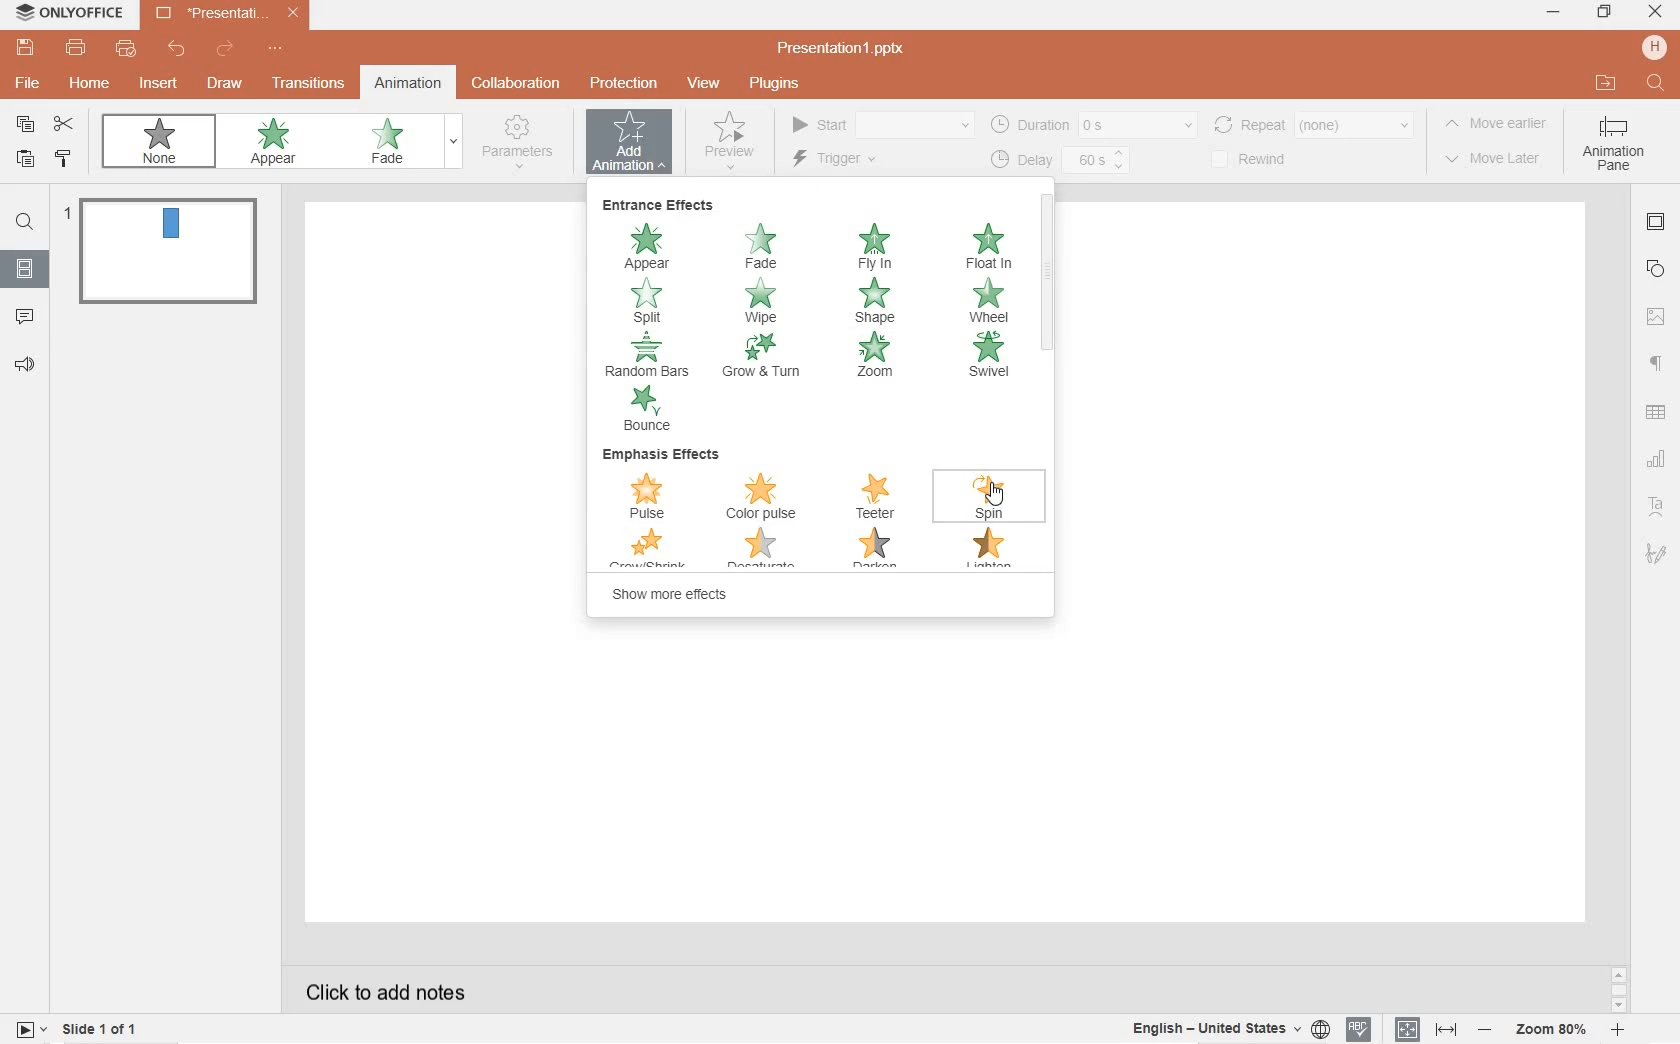 This screenshot has width=1680, height=1044. What do you see at coordinates (988, 302) in the screenshot?
I see `wheel` at bounding box center [988, 302].